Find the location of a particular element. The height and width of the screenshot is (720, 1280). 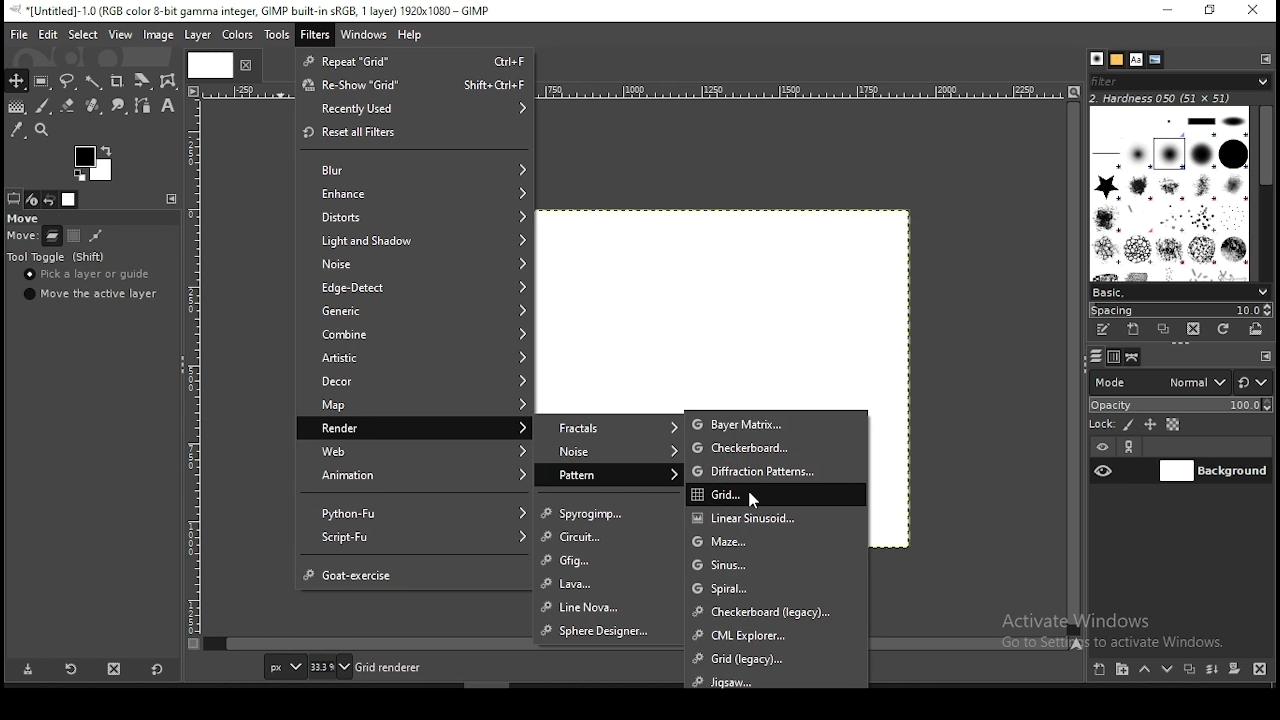

image is located at coordinates (158, 35).